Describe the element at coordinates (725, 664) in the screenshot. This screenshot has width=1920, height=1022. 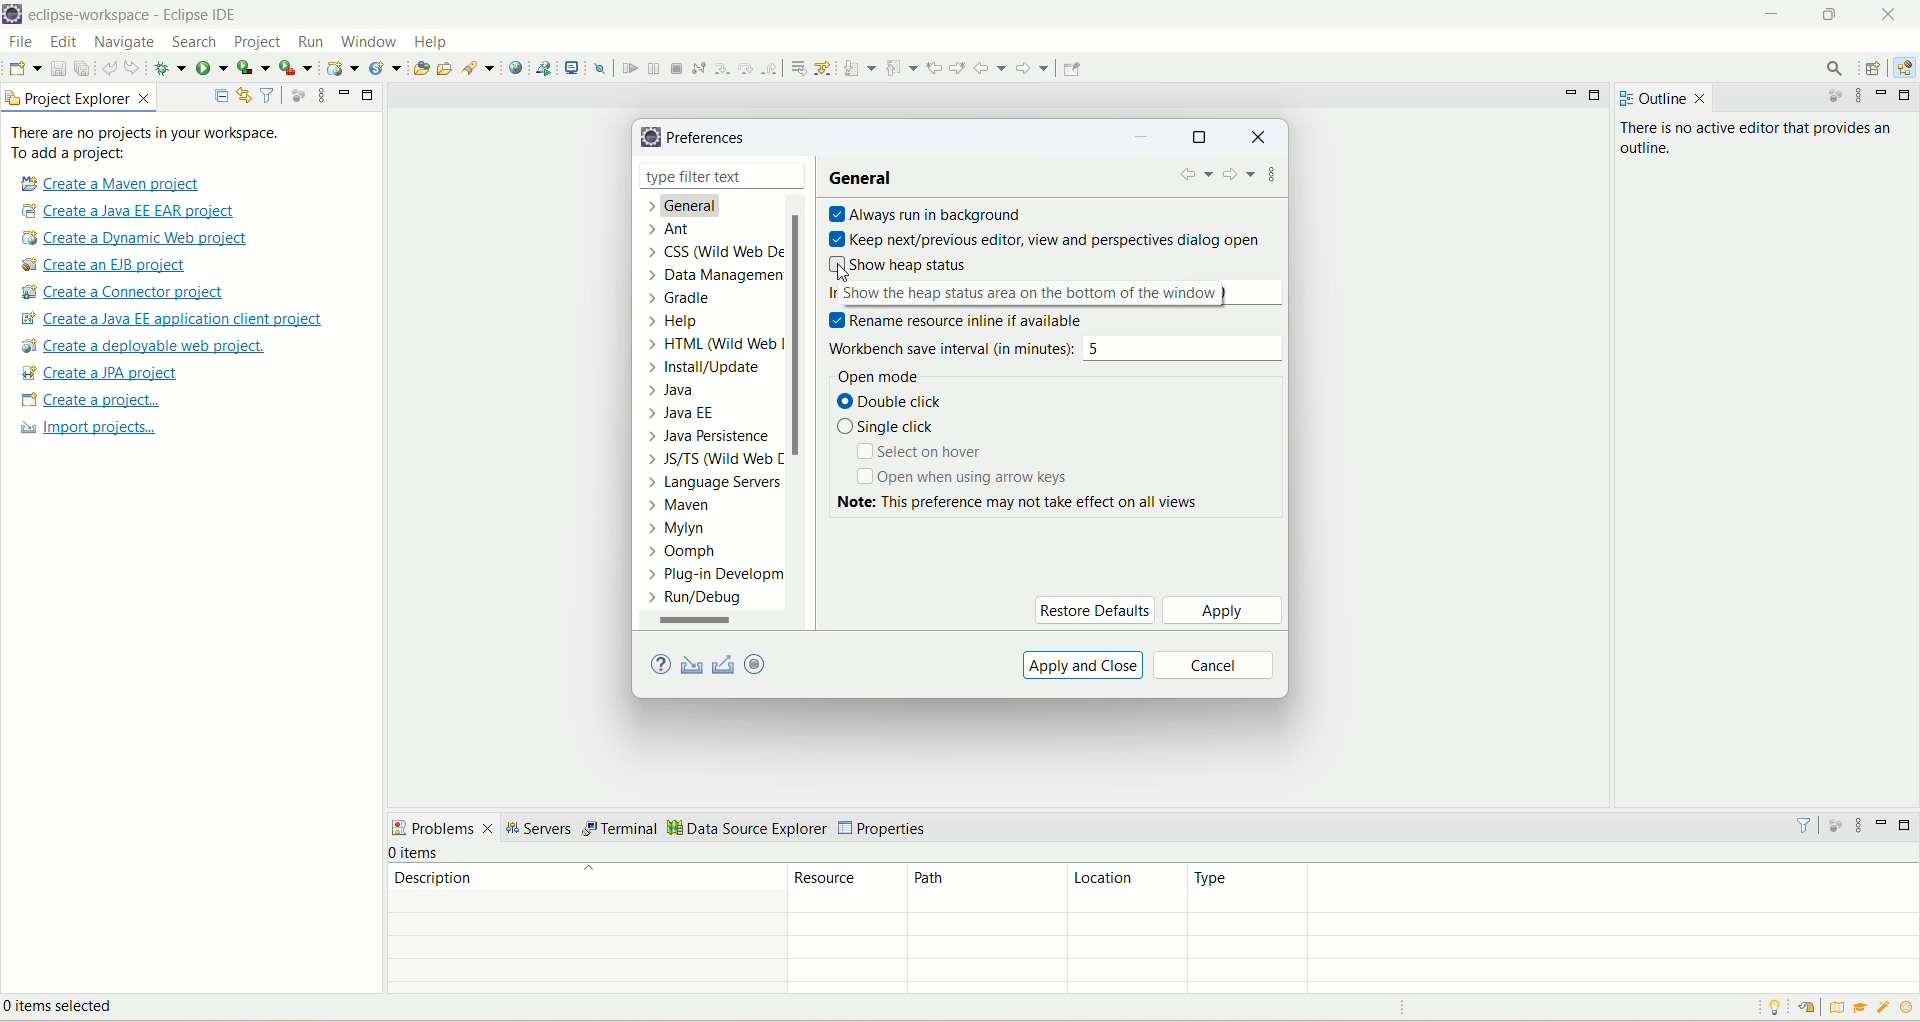
I see `export` at that location.